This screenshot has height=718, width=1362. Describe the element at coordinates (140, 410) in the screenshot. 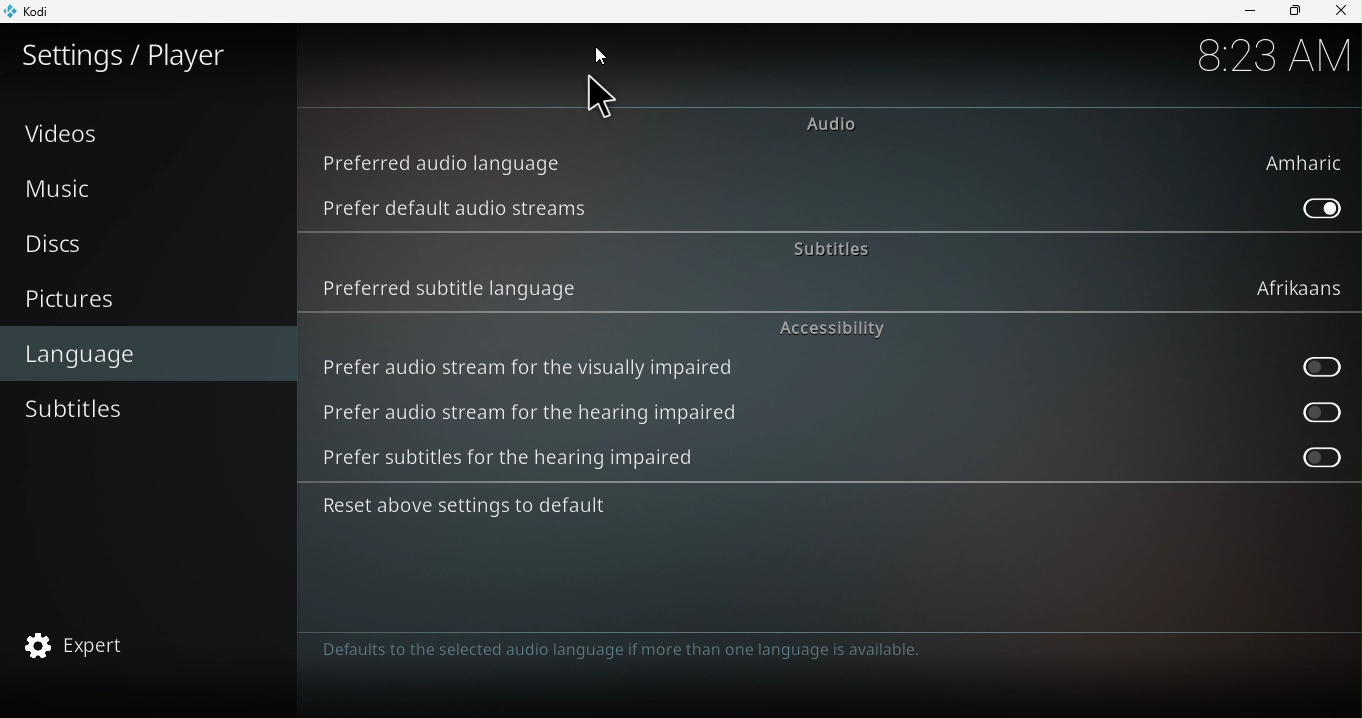

I see `Subtitles` at that location.